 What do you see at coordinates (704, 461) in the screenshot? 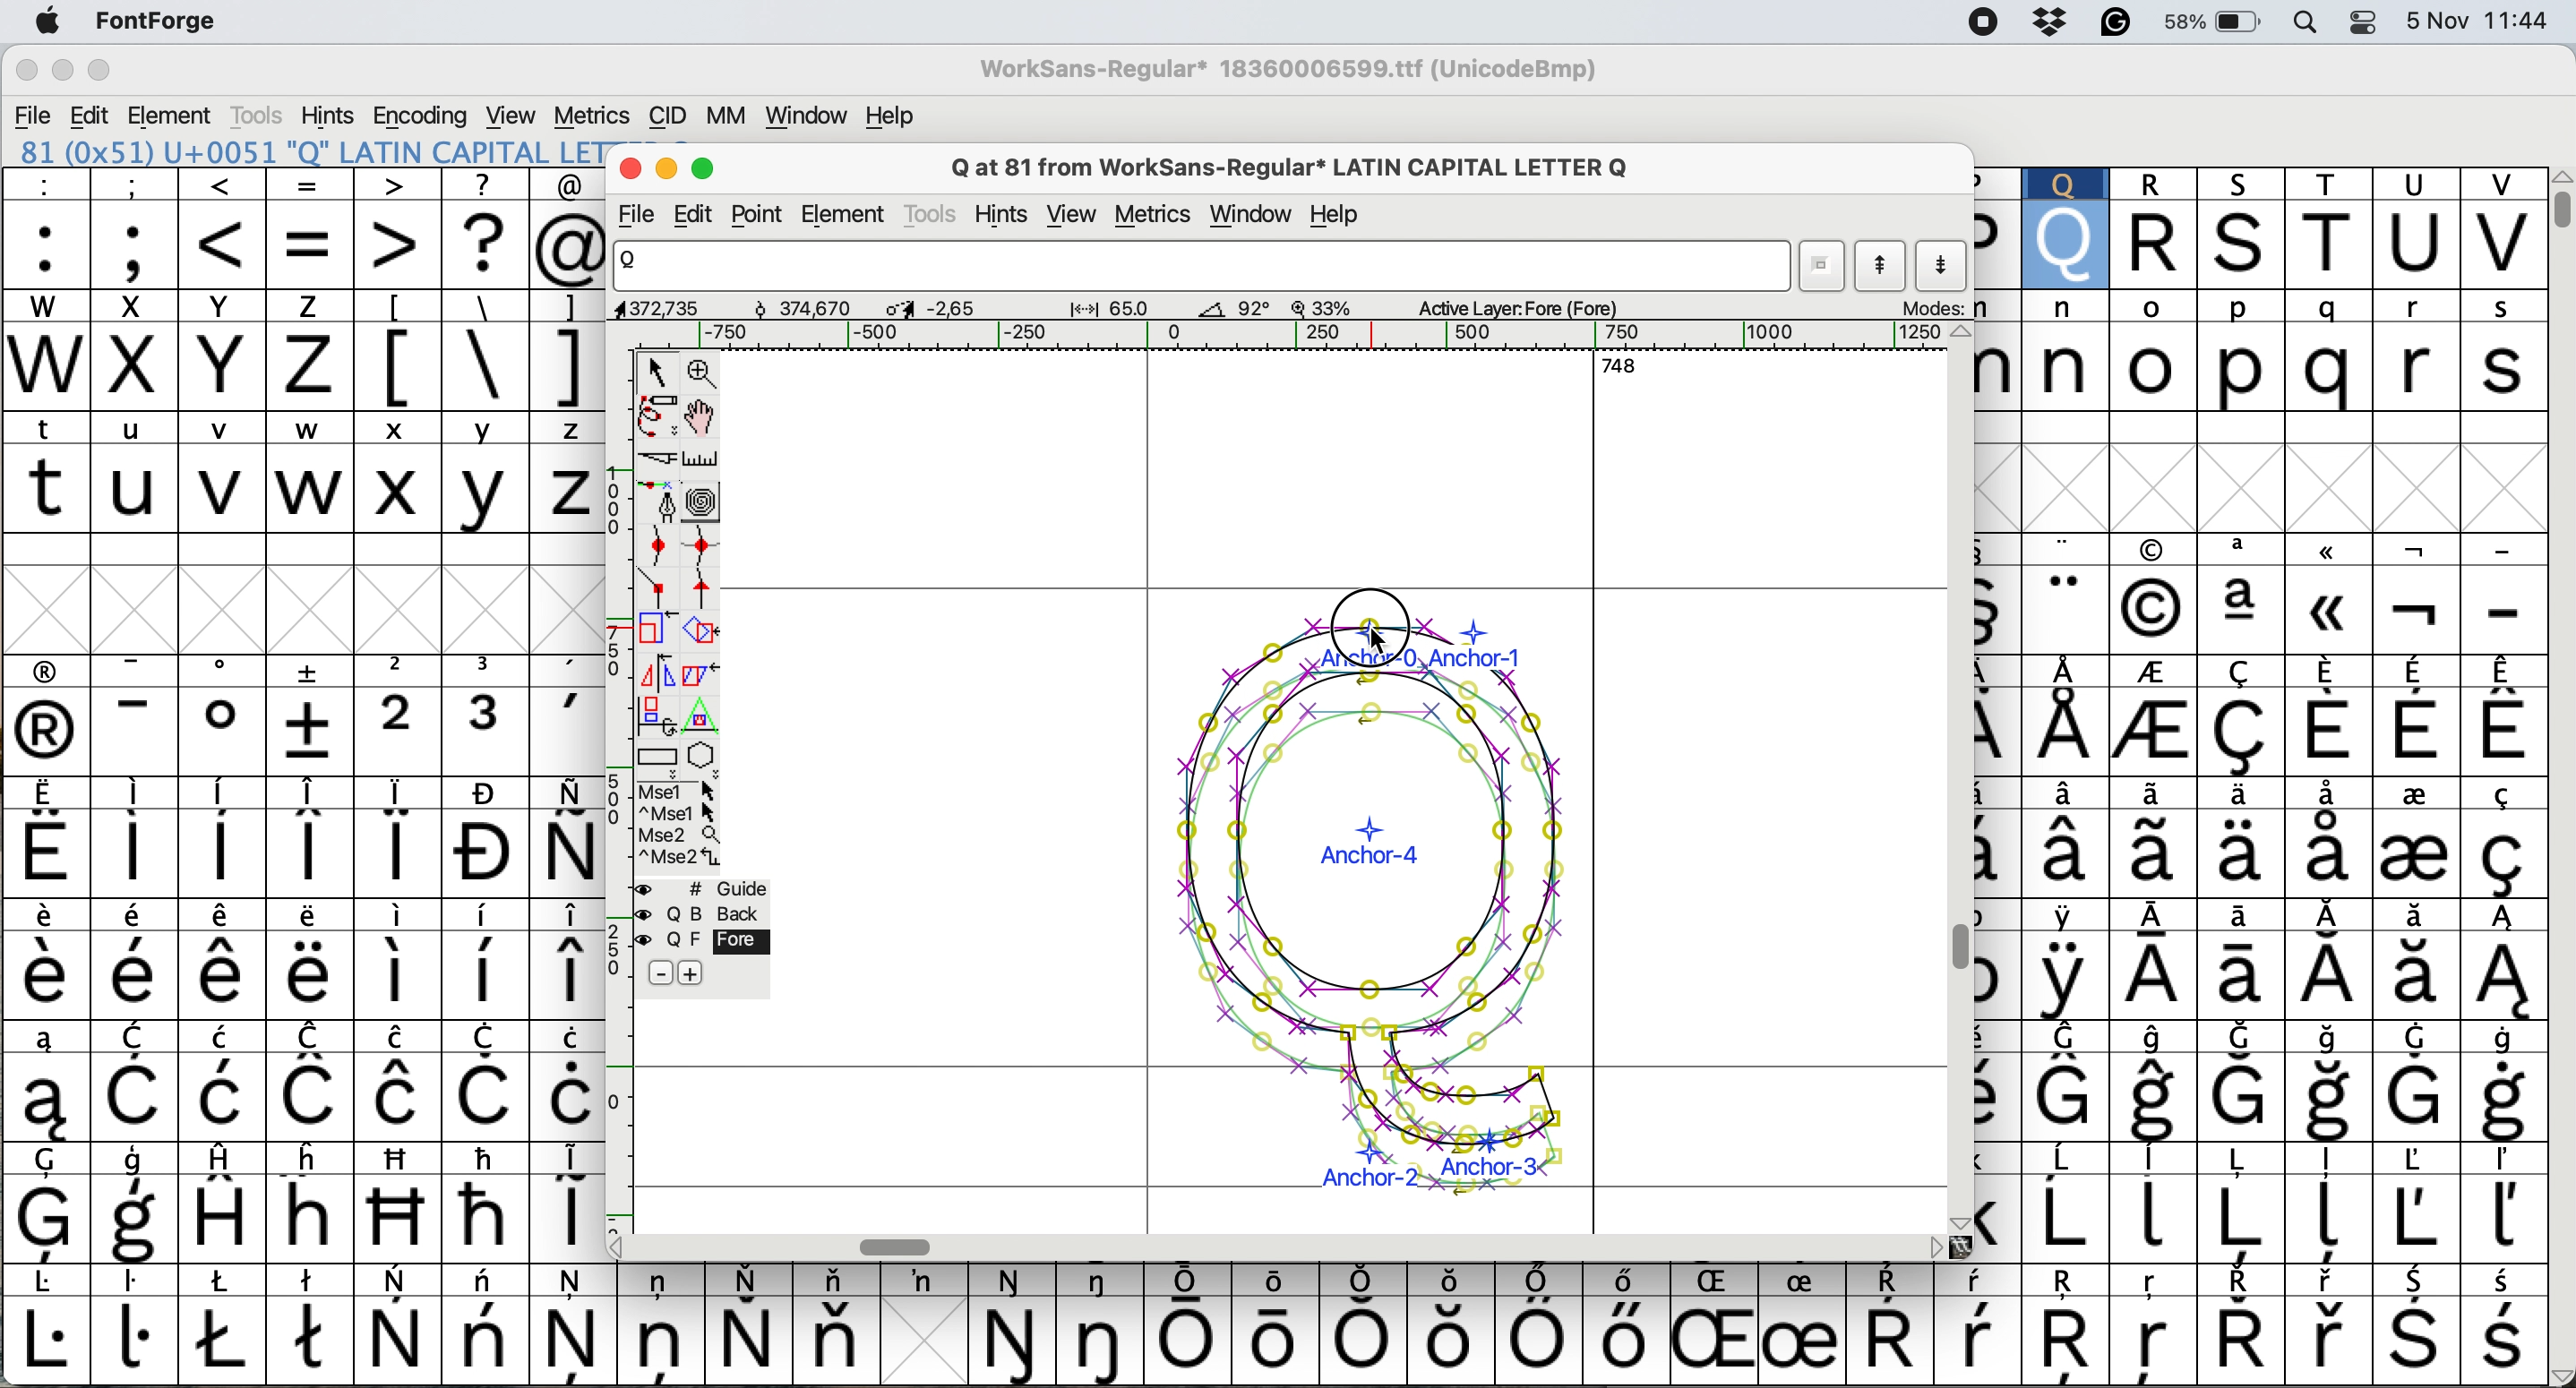
I see `measure distance` at bounding box center [704, 461].